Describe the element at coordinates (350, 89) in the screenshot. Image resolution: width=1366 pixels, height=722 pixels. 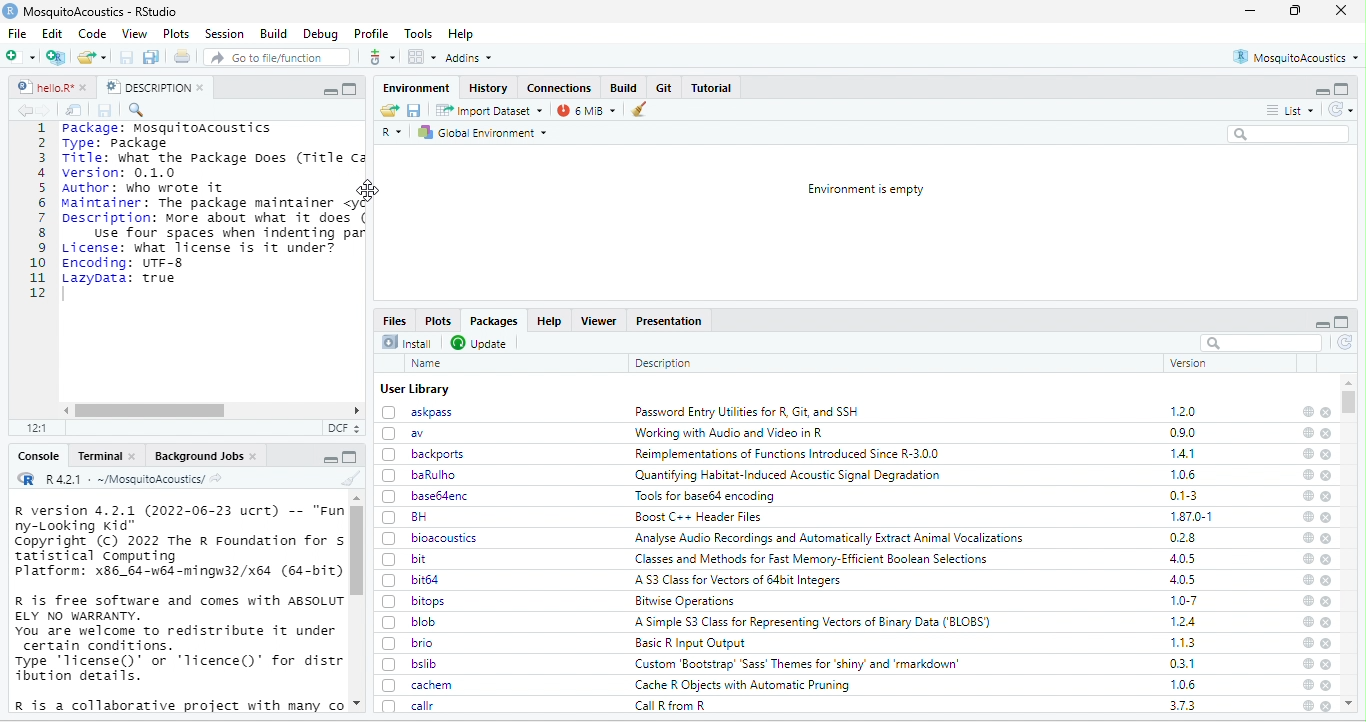
I see `full screen` at that location.